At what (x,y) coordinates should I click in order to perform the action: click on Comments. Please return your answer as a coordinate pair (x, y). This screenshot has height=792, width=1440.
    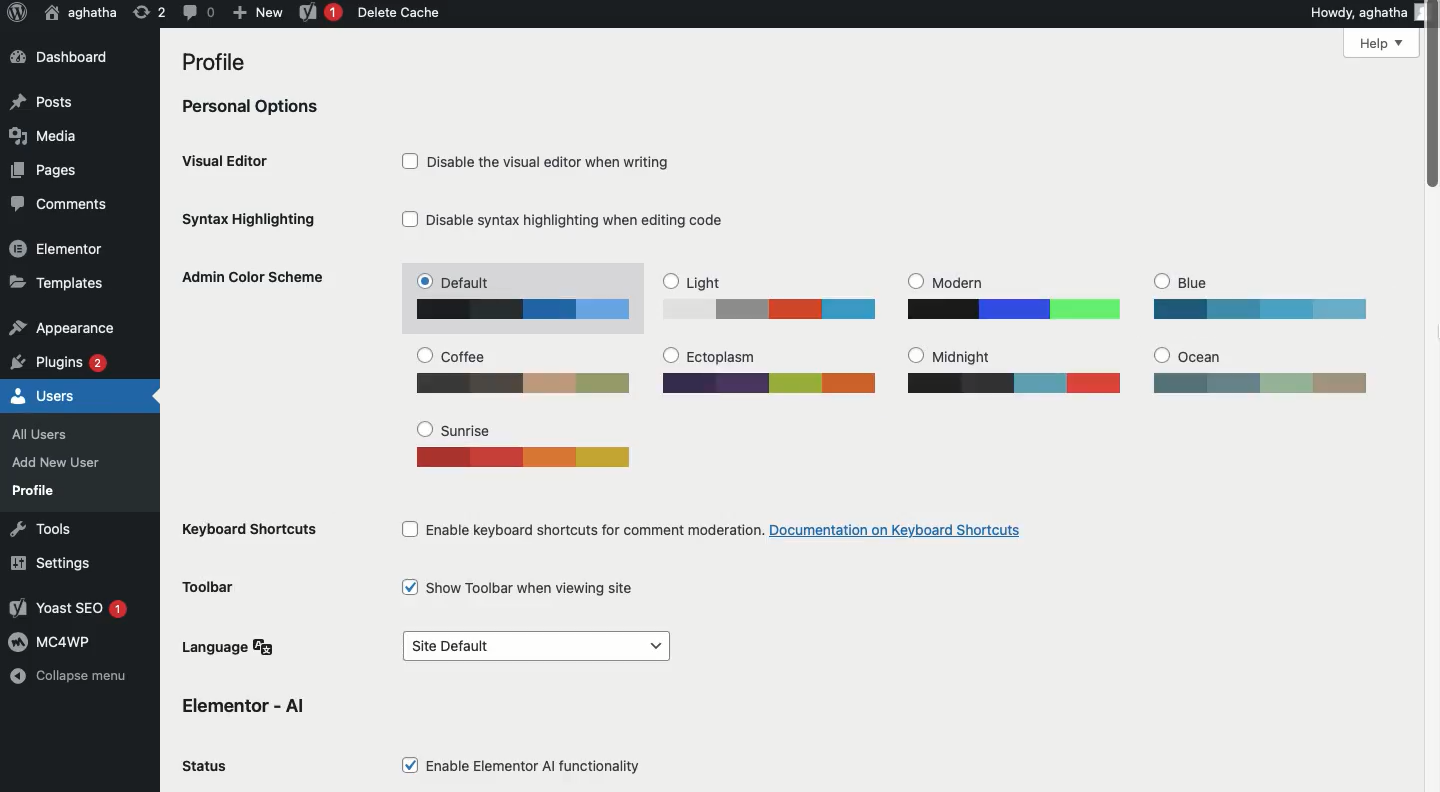
    Looking at the image, I should click on (60, 205).